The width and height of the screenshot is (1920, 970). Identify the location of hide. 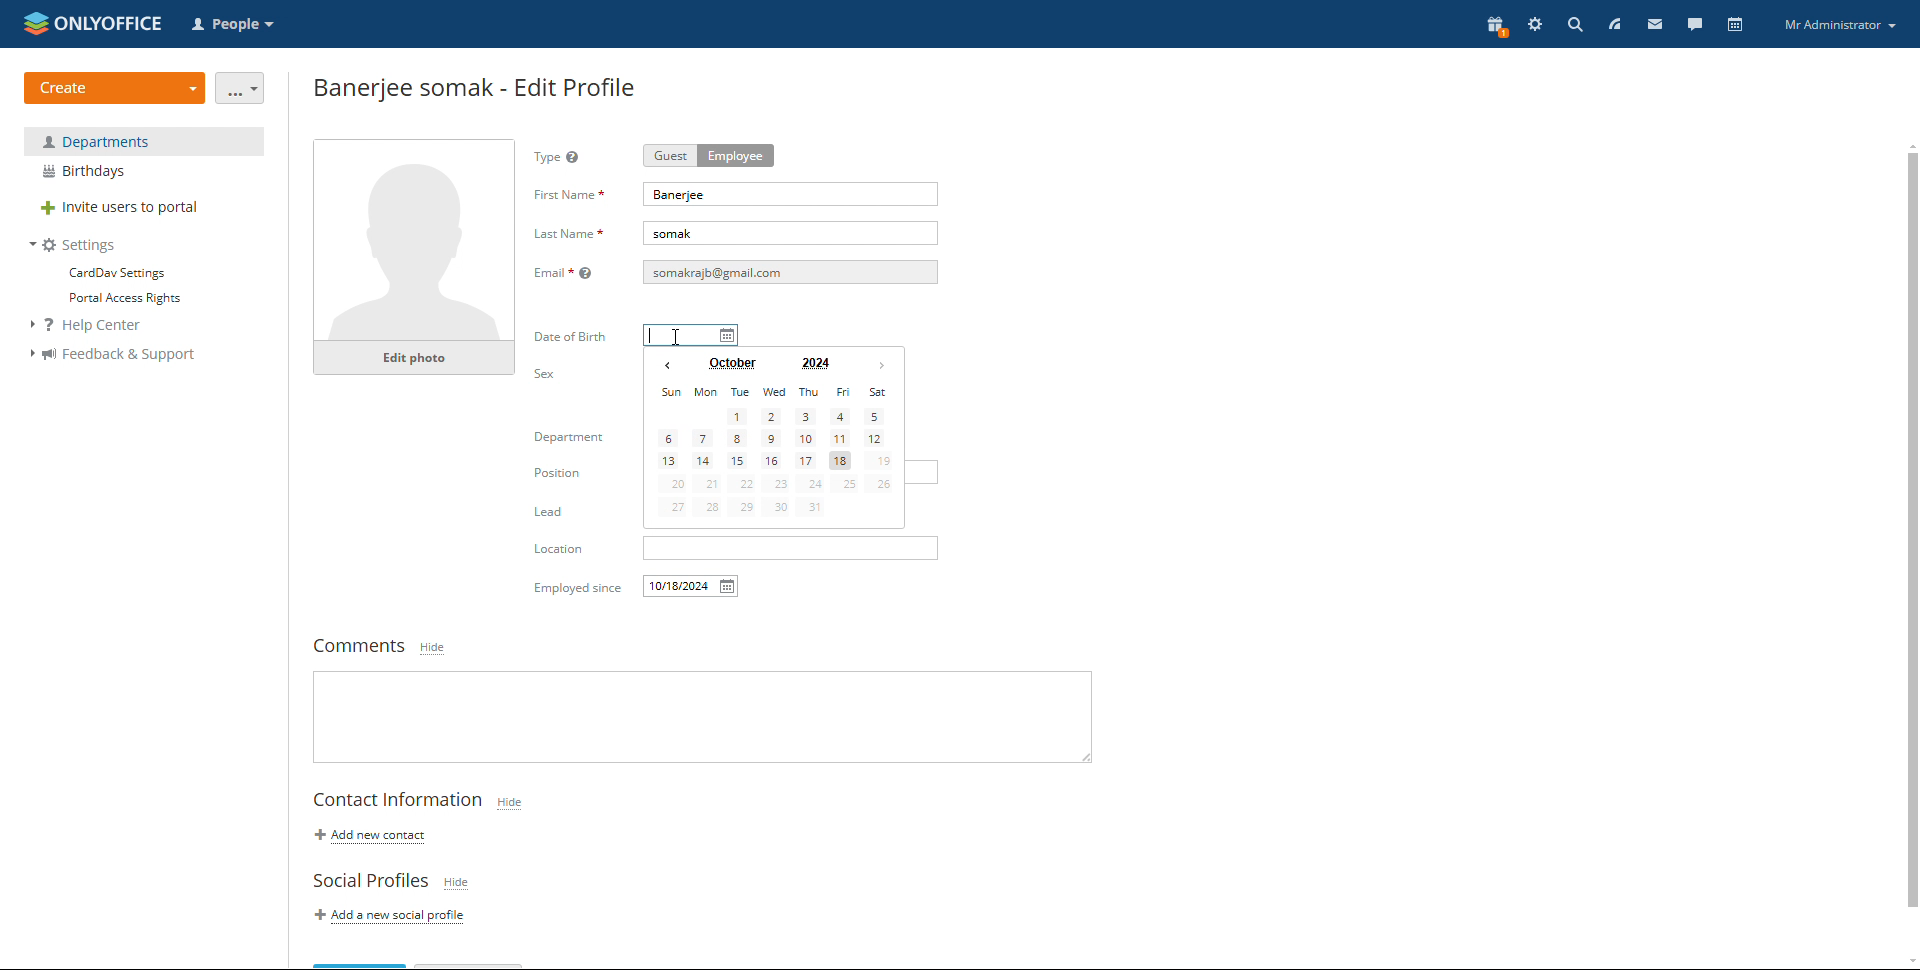
(431, 649).